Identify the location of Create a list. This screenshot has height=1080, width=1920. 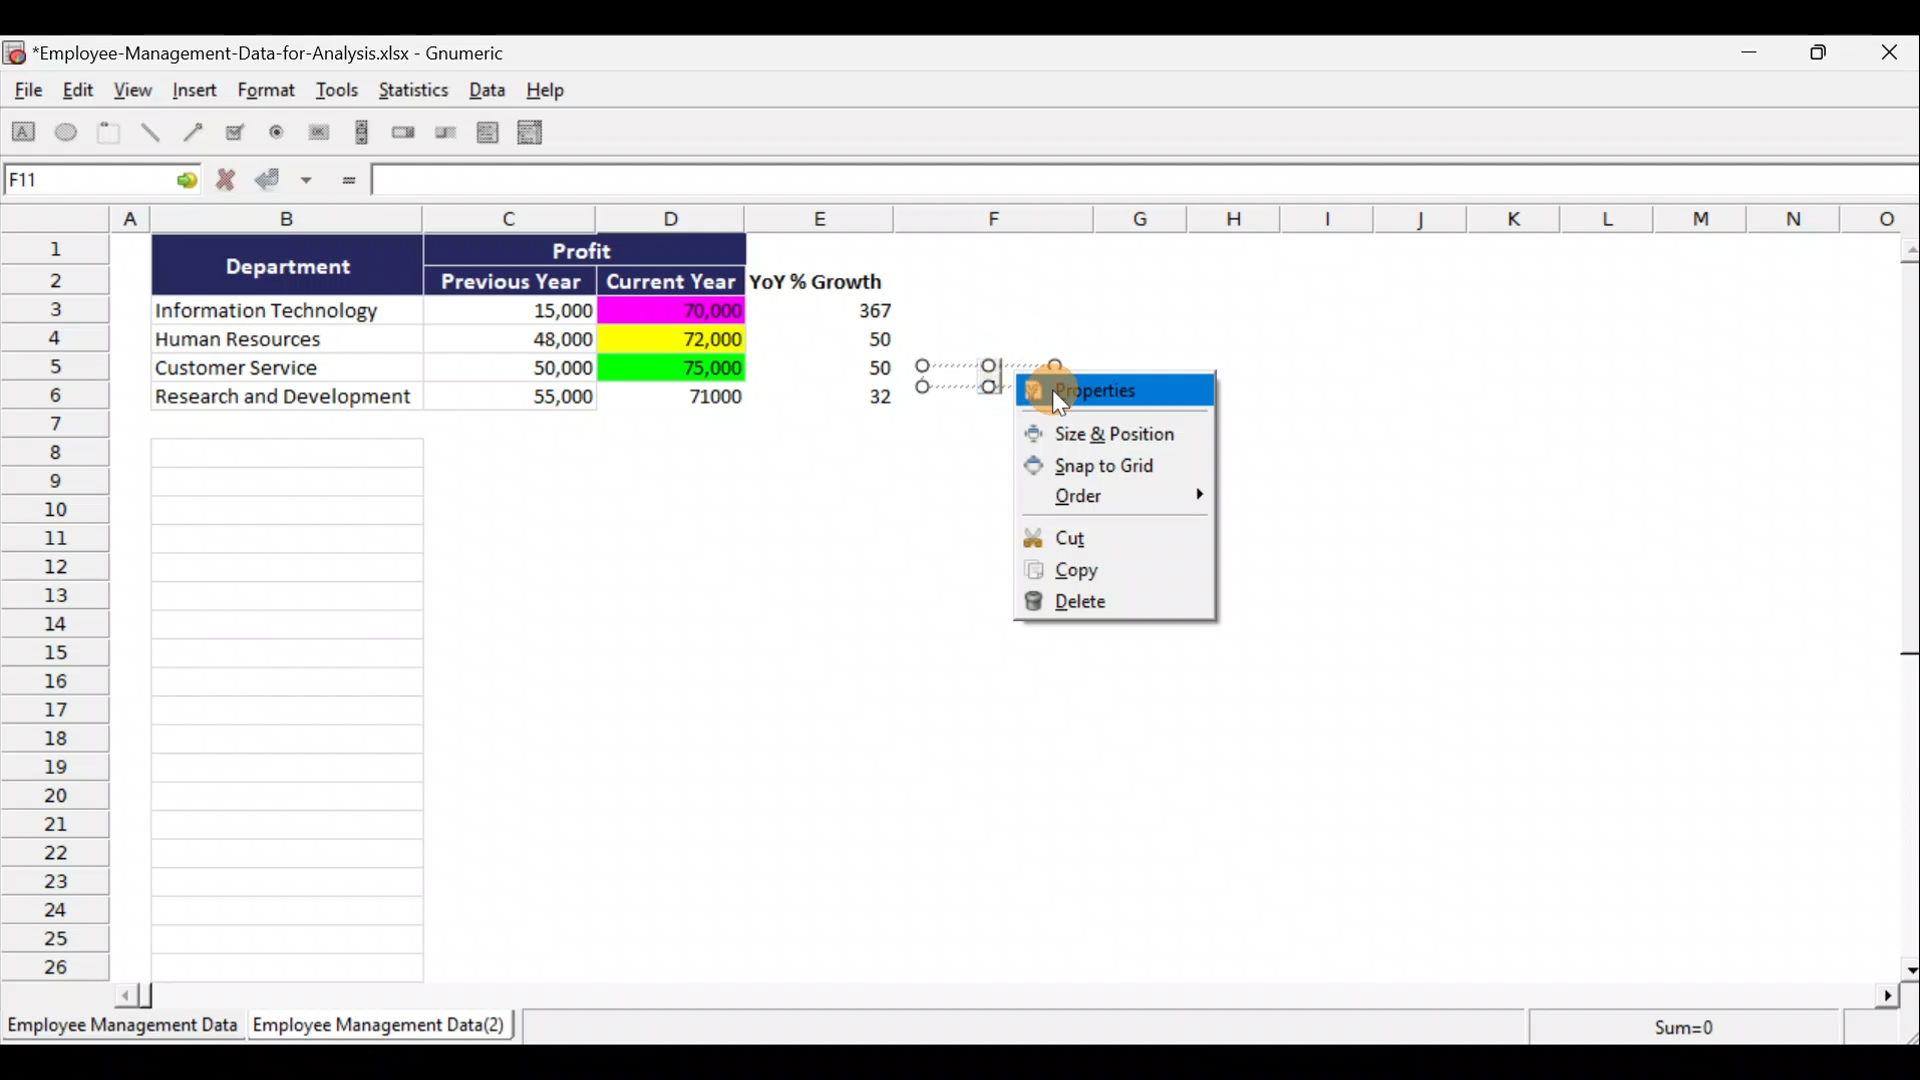
(482, 132).